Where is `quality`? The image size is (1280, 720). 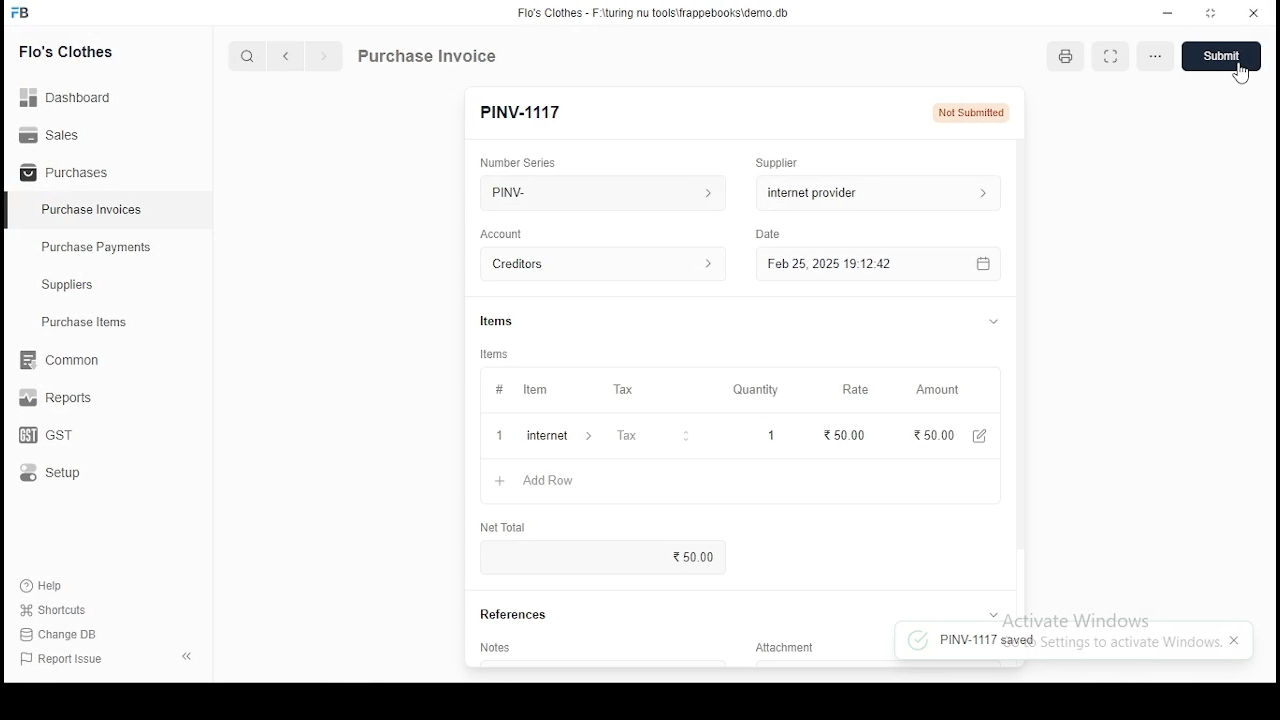
quality is located at coordinates (756, 390).